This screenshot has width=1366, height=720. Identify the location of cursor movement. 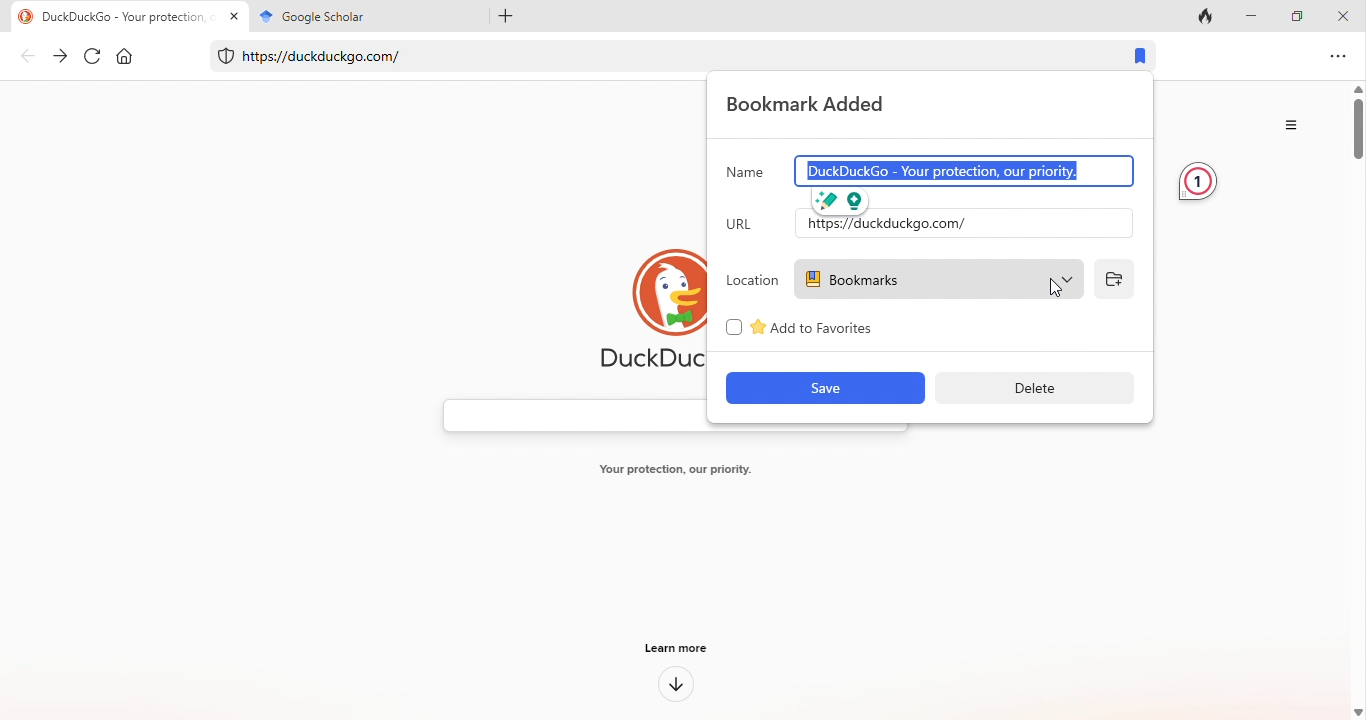
(1059, 286).